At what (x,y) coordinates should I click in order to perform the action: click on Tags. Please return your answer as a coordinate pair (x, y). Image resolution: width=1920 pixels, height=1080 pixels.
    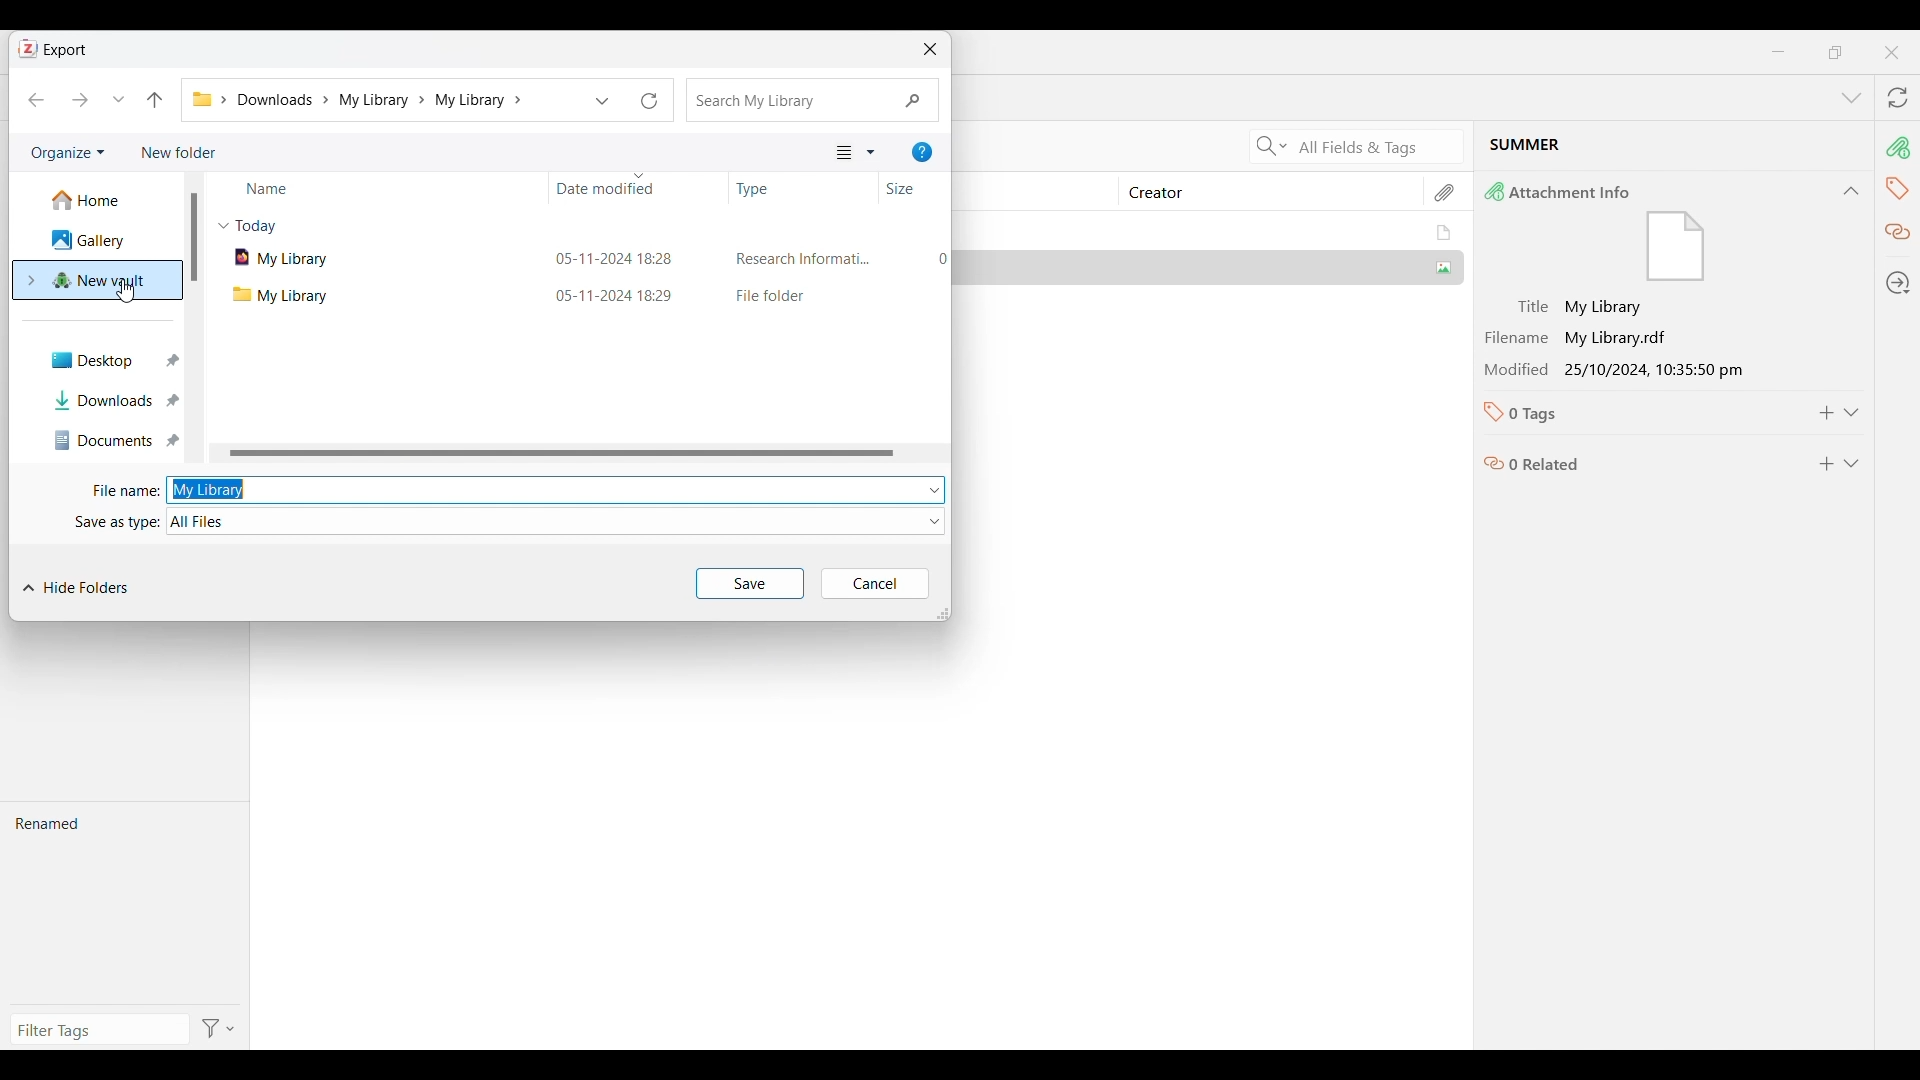
    Looking at the image, I should click on (1898, 190).